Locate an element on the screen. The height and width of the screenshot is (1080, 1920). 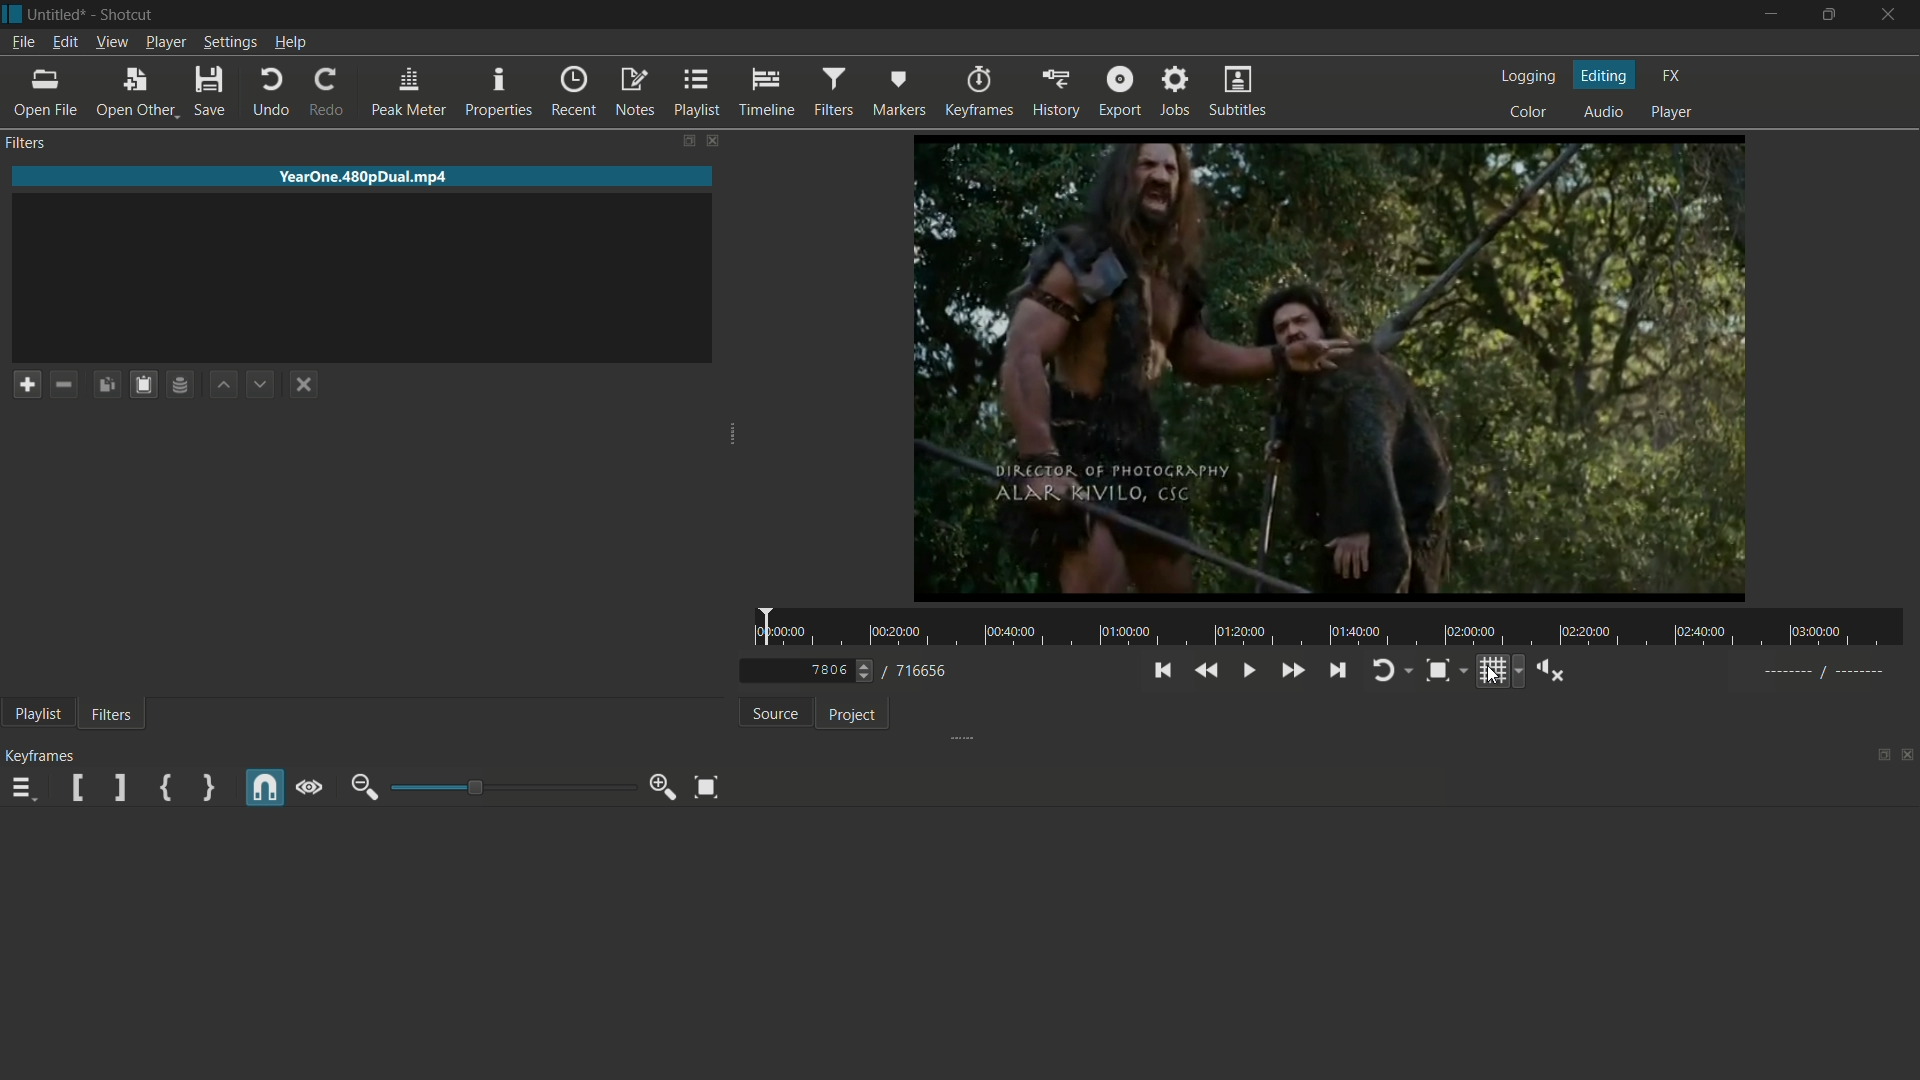
filters is located at coordinates (833, 92).